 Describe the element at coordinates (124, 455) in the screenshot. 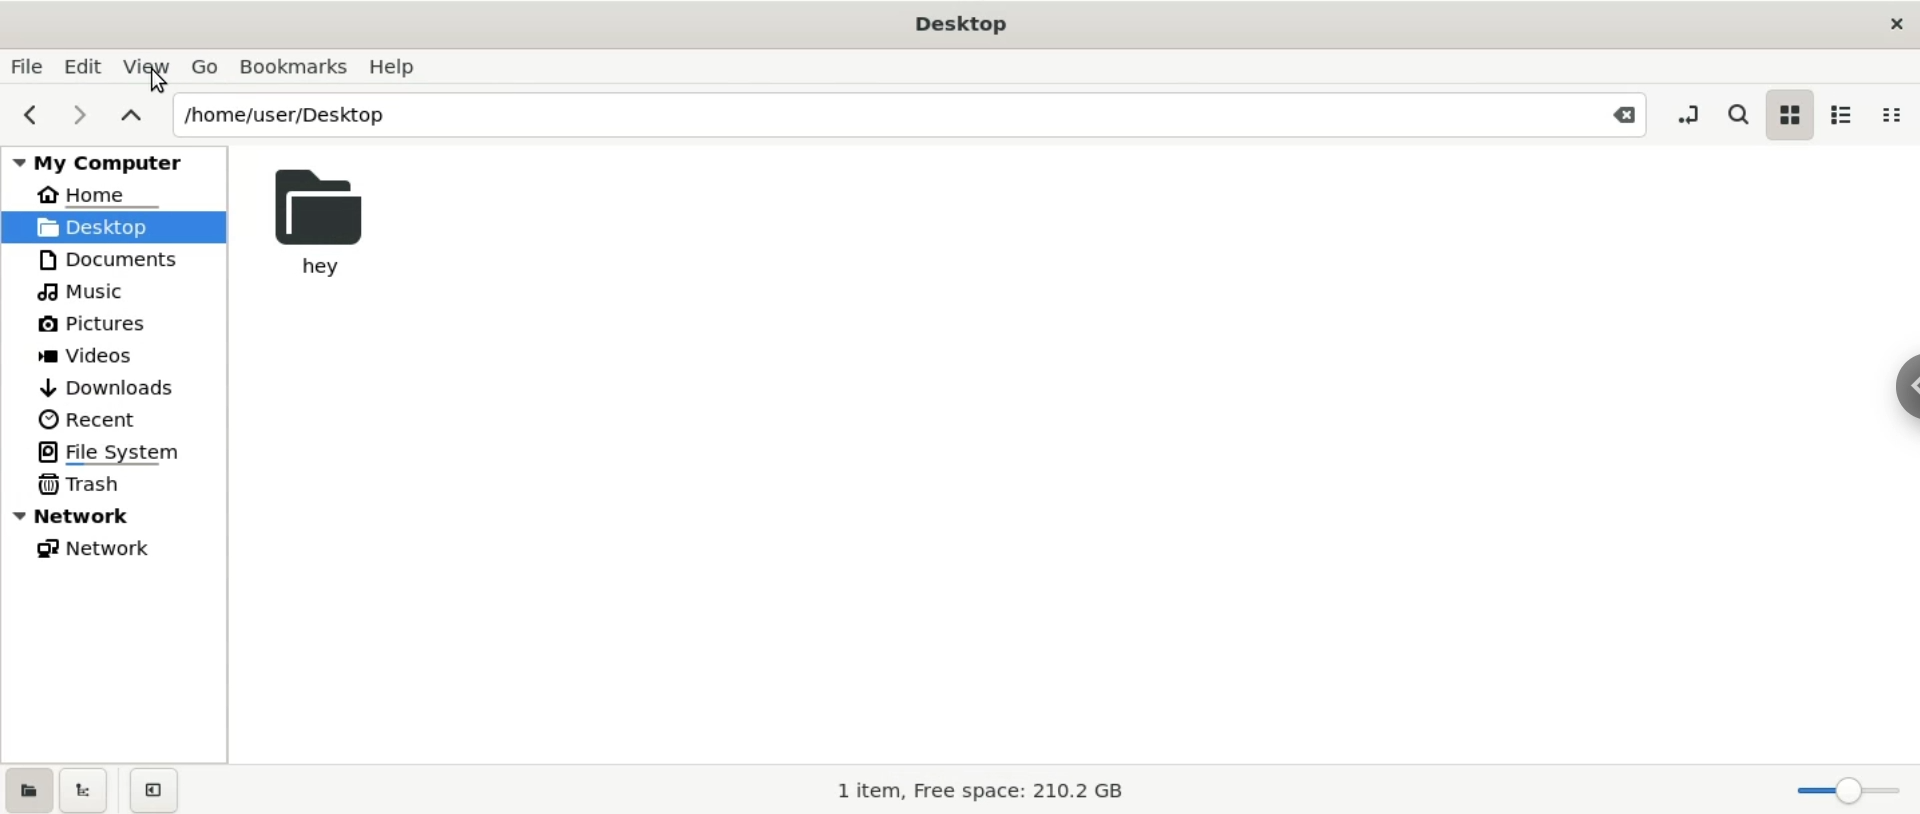

I see `File System` at that location.